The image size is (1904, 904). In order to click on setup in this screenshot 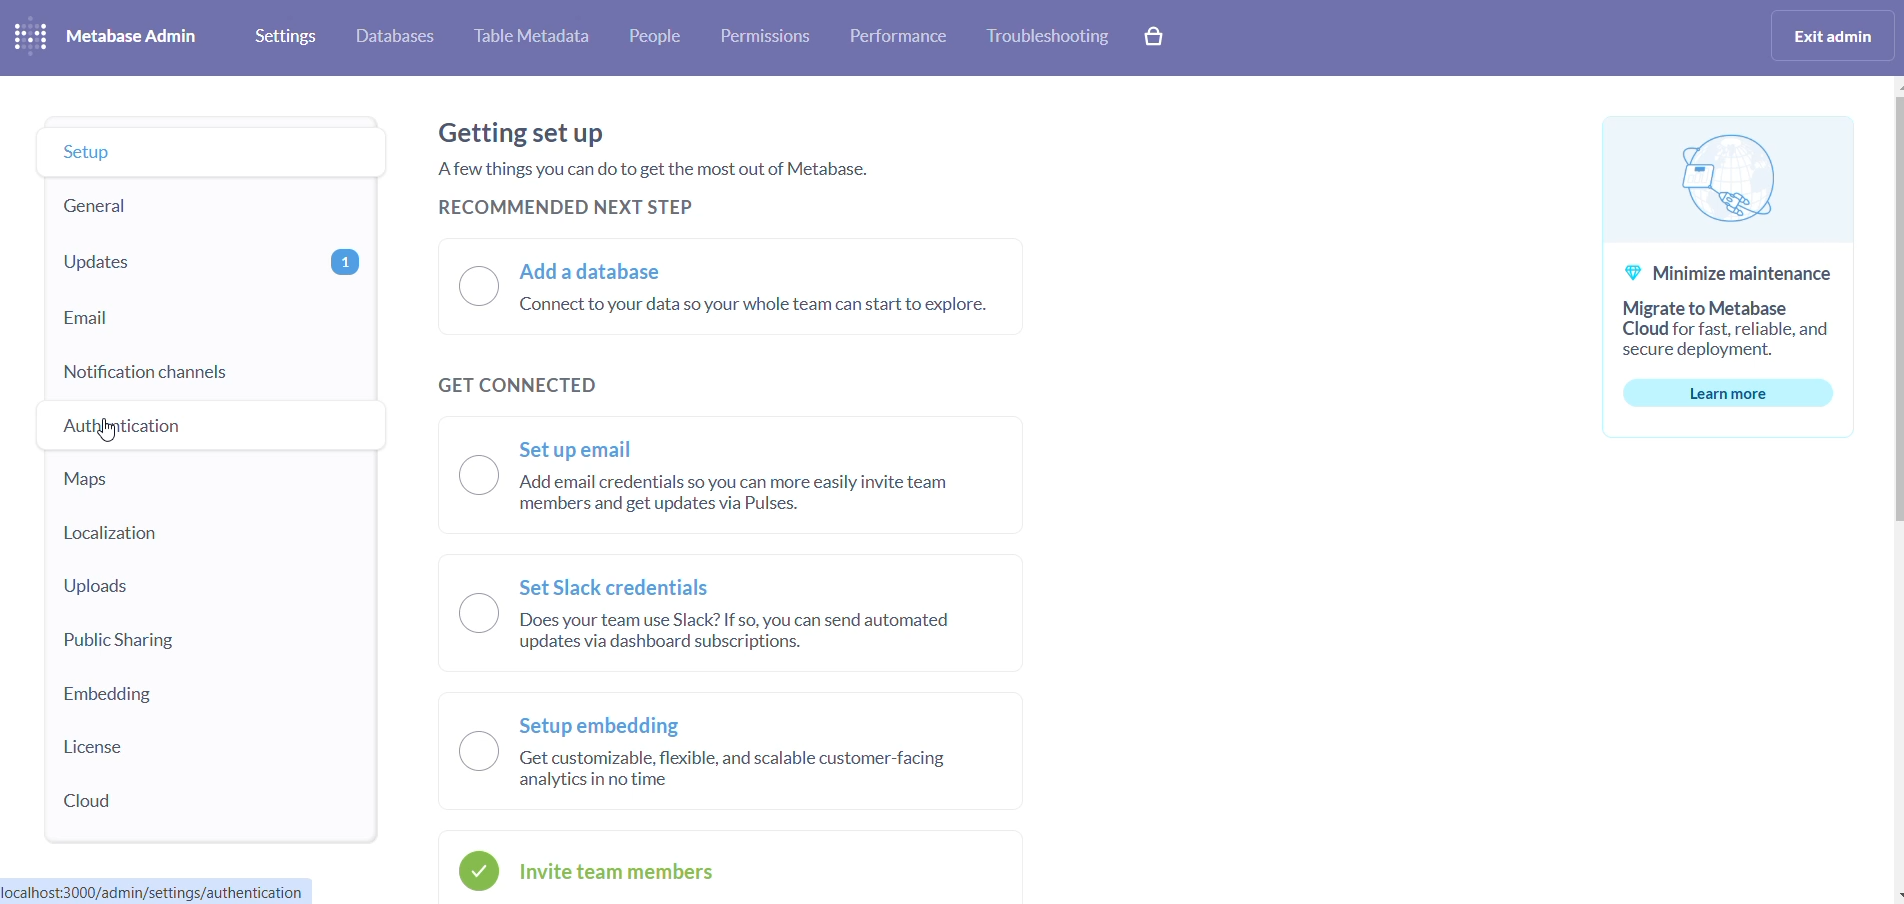, I will do `click(192, 152)`.